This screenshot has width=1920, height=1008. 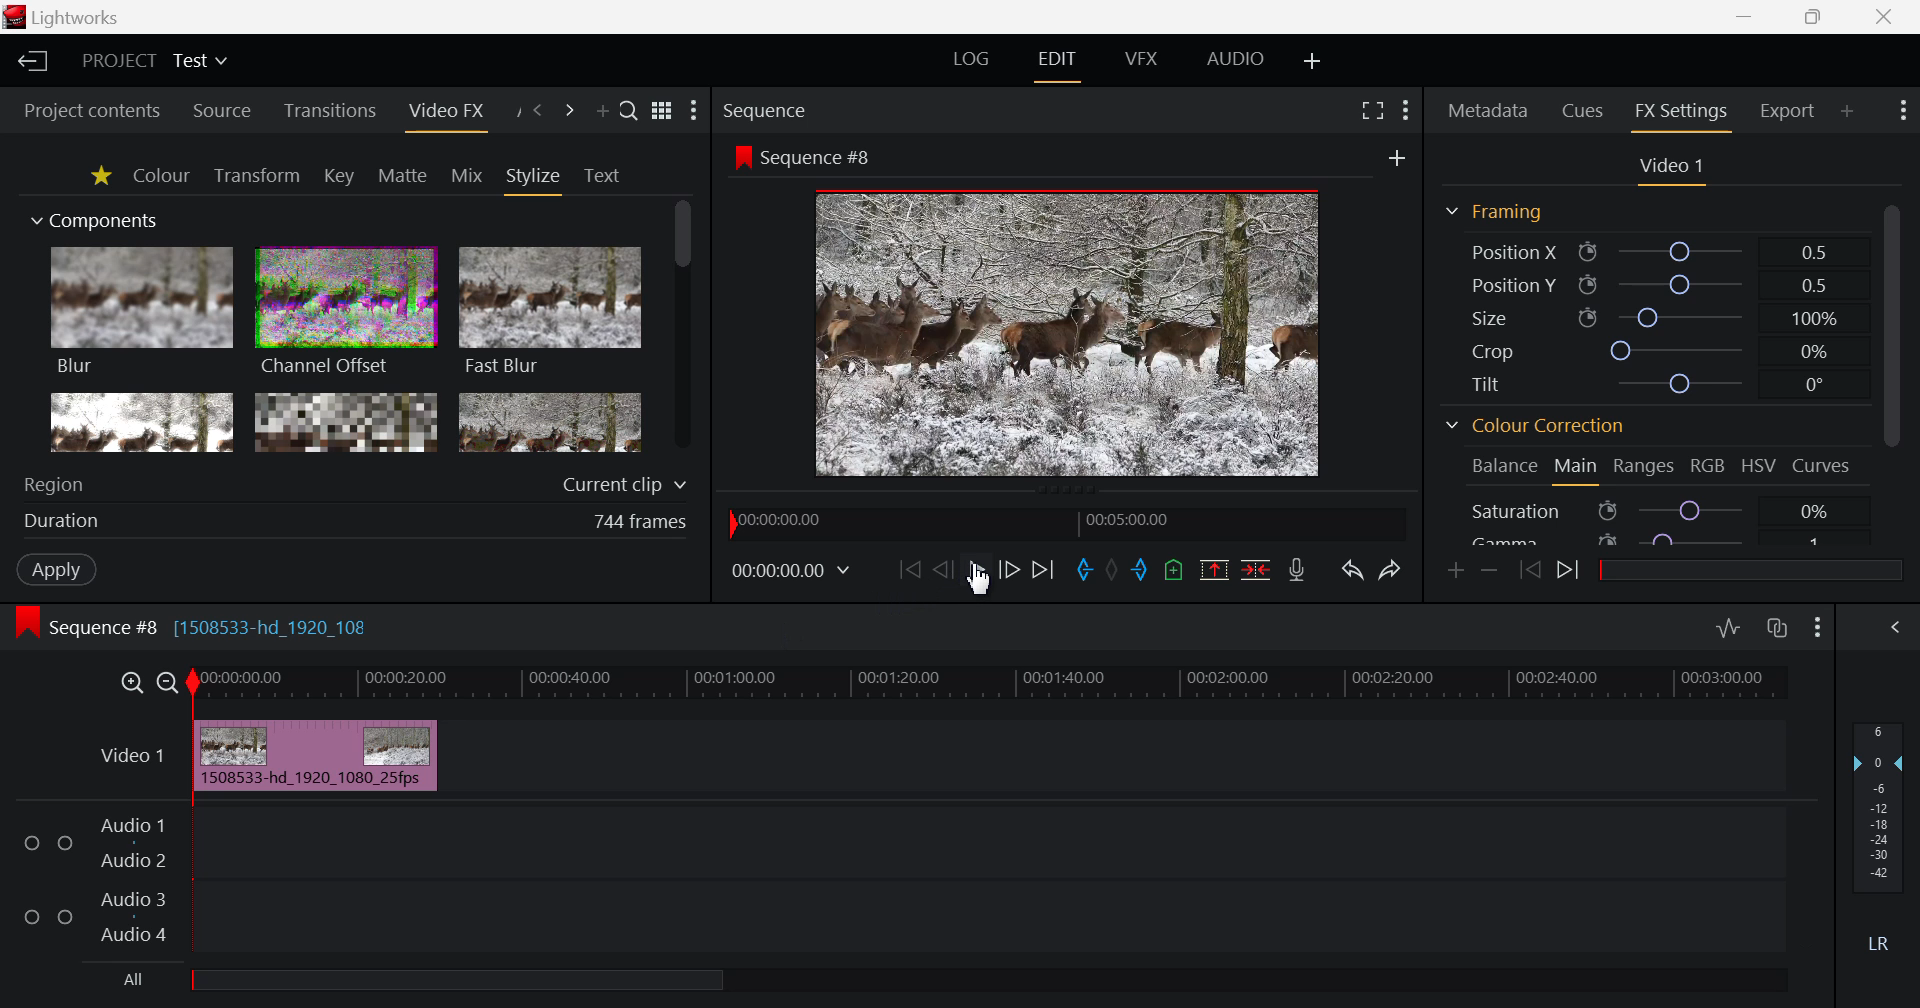 I want to click on Position Y, so click(x=1650, y=285).